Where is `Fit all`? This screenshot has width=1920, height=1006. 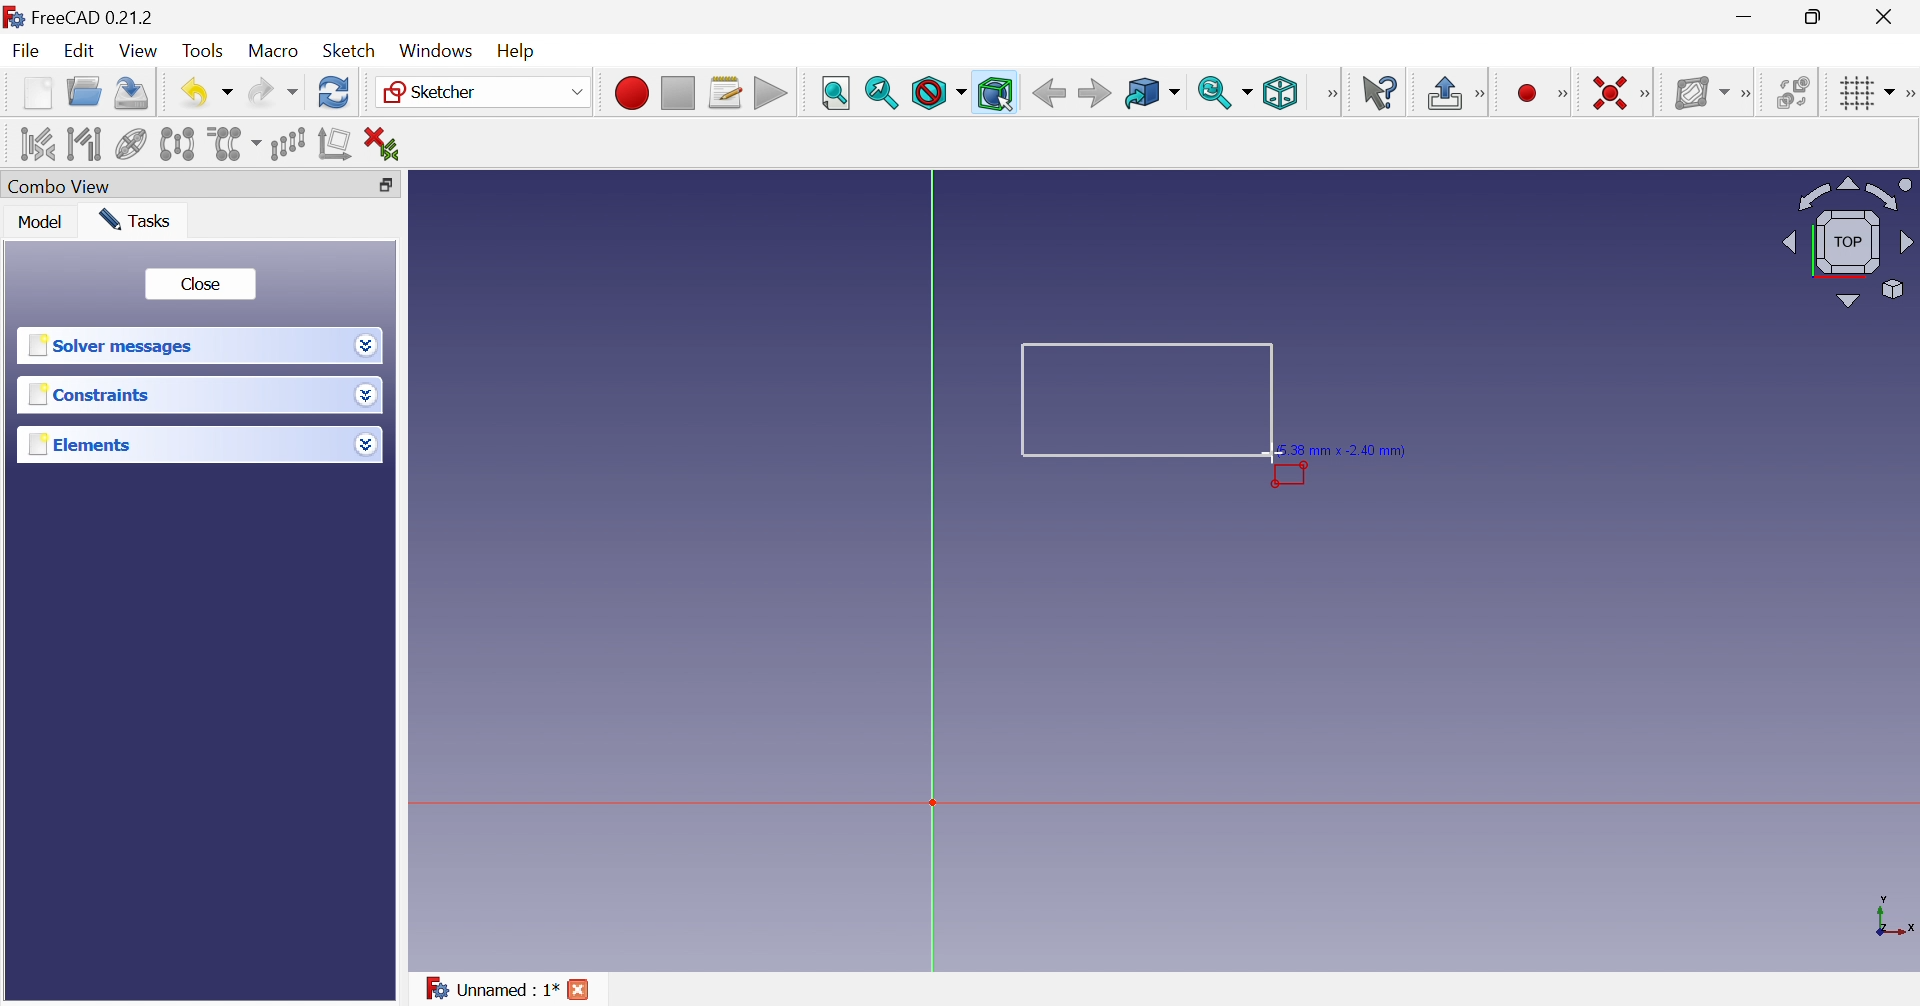
Fit all is located at coordinates (836, 93).